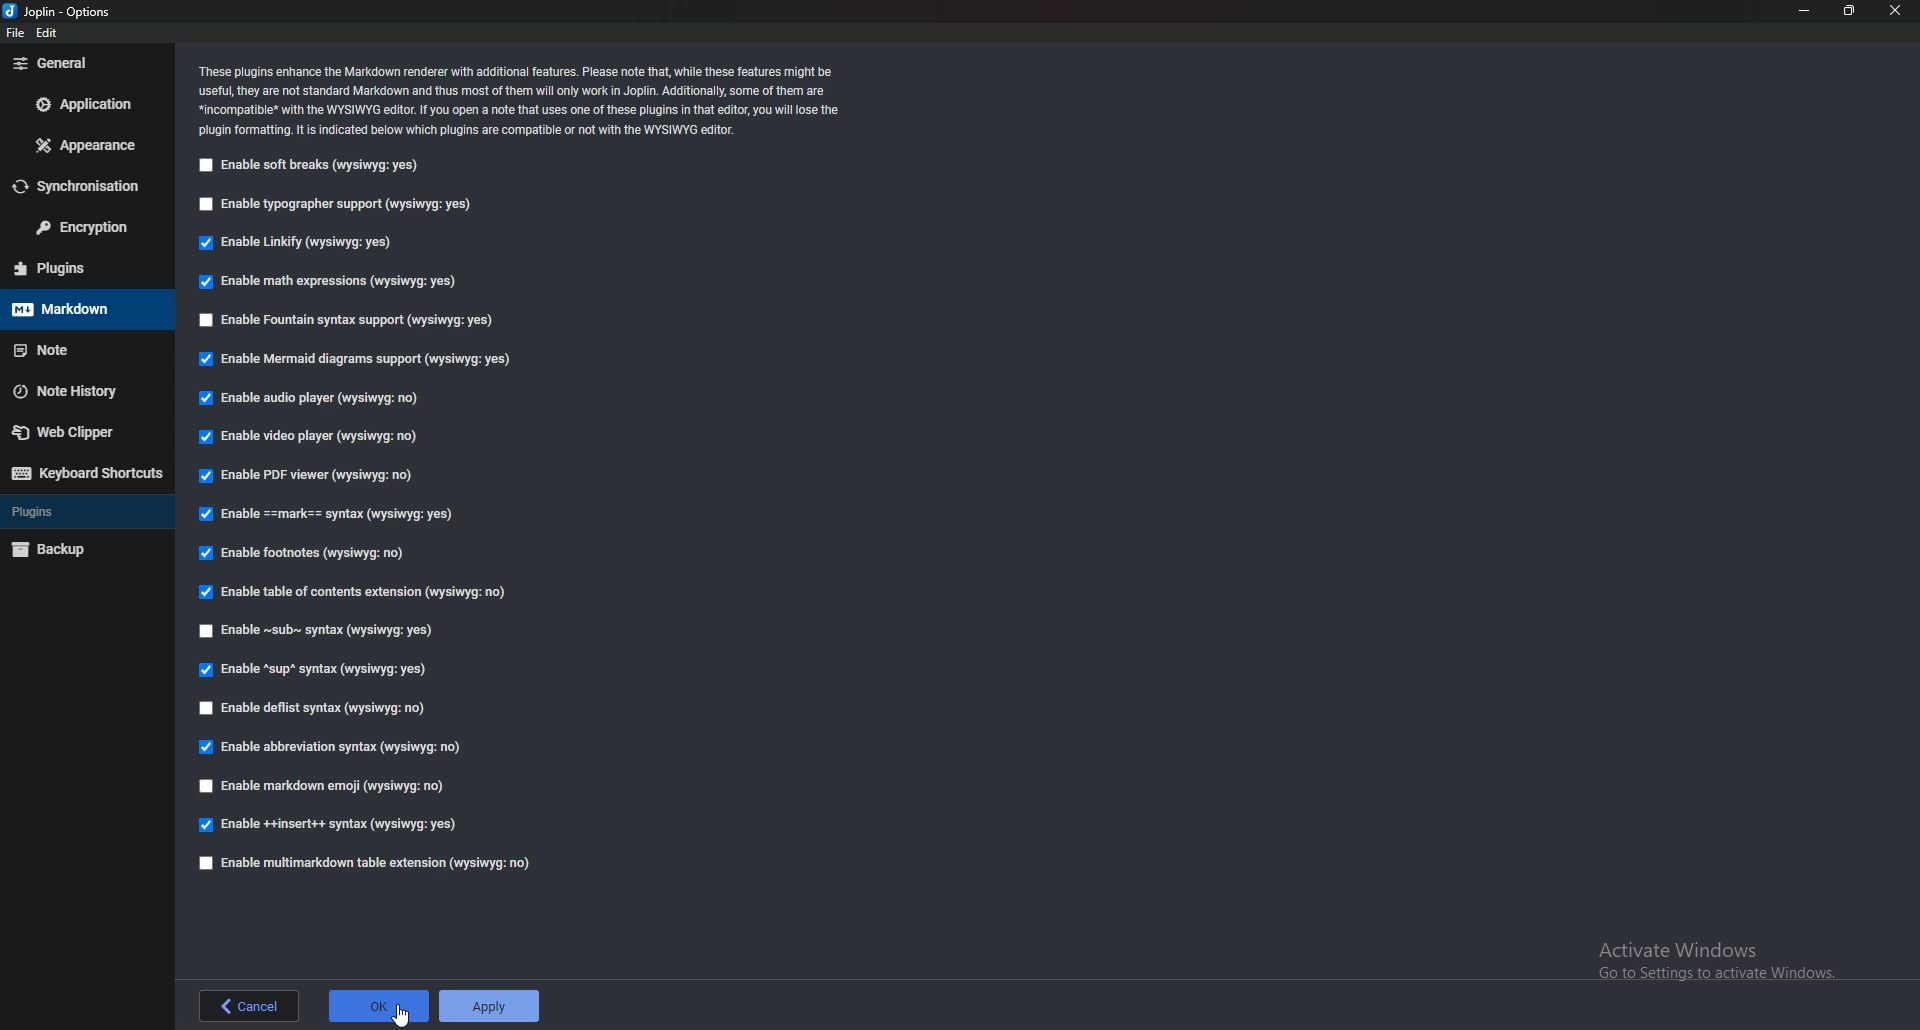  What do you see at coordinates (87, 474) in the screenshot?
I see `keyboard shortcuts` at bounding box center [87, 474].